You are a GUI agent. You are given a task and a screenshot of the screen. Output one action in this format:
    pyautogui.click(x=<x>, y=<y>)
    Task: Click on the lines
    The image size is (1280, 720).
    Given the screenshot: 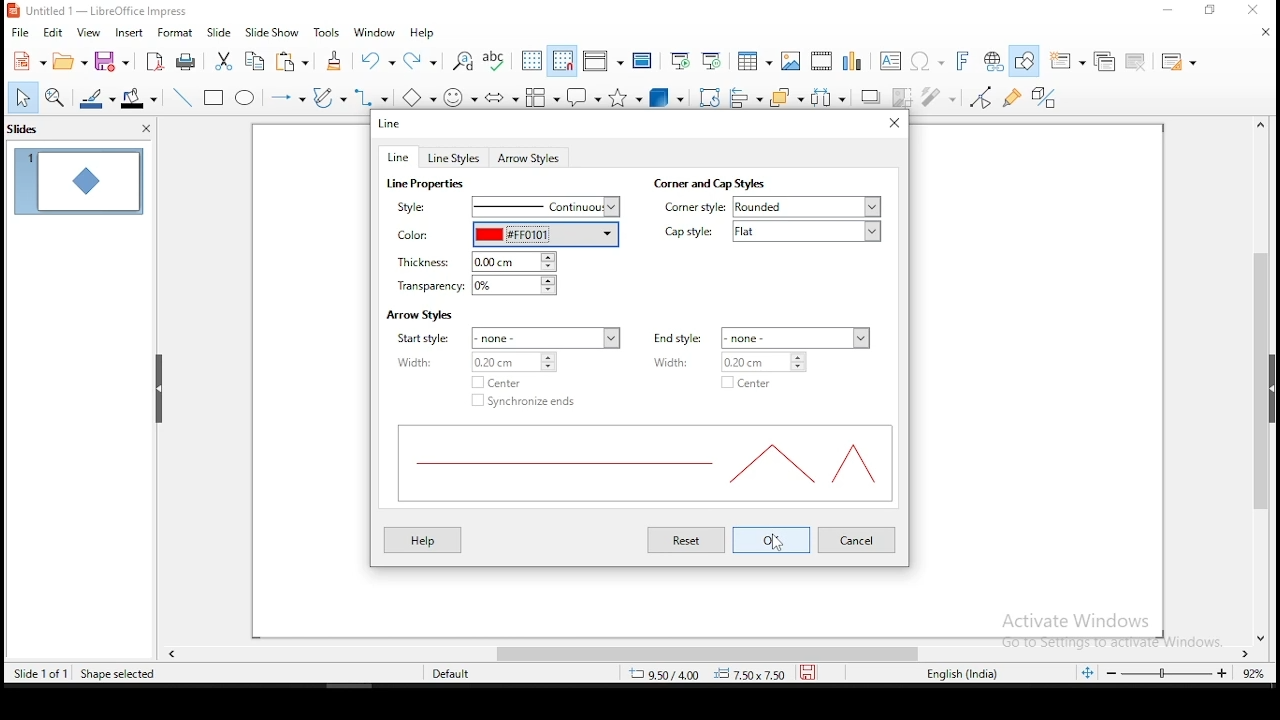 What is the action you would take?
    pyautogui.click(x=642, y=466)
    